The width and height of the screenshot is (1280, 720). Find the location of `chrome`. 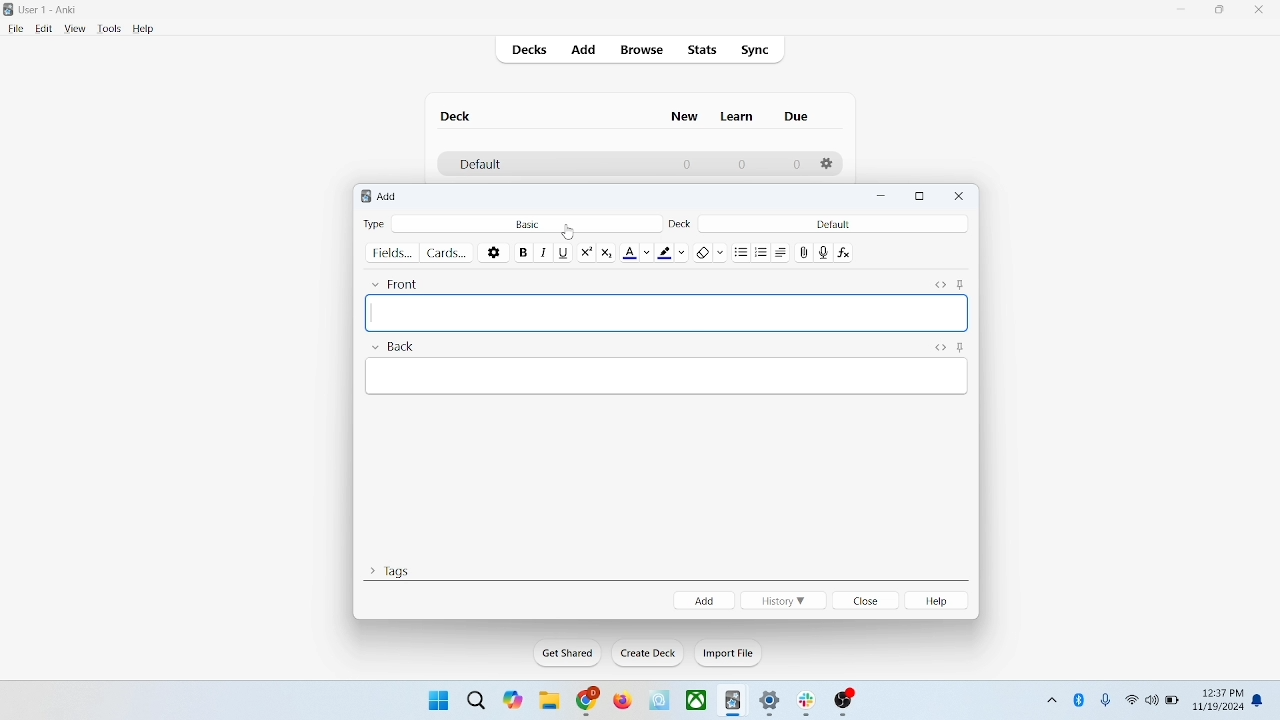

chrome is located at coordinates (588, 701).